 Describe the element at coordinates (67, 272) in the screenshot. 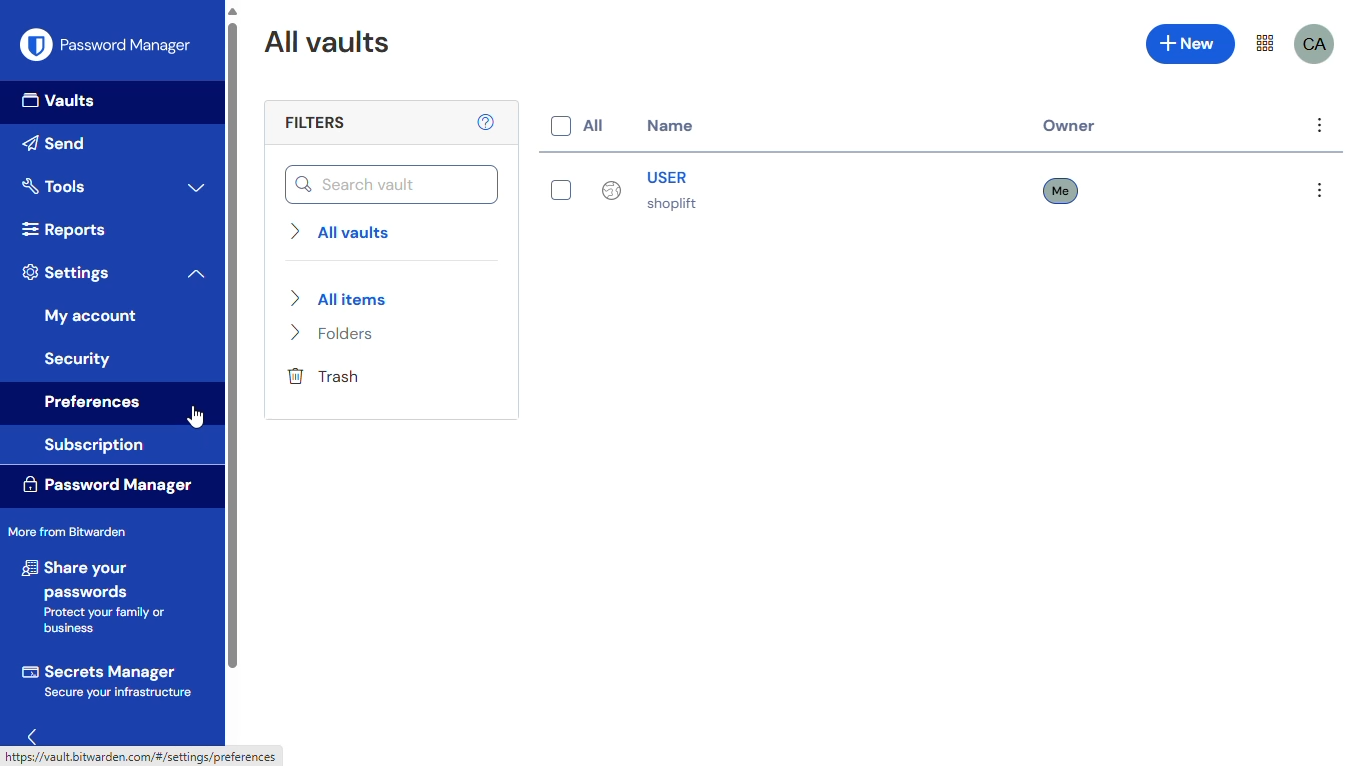

I see `settings` at that location.